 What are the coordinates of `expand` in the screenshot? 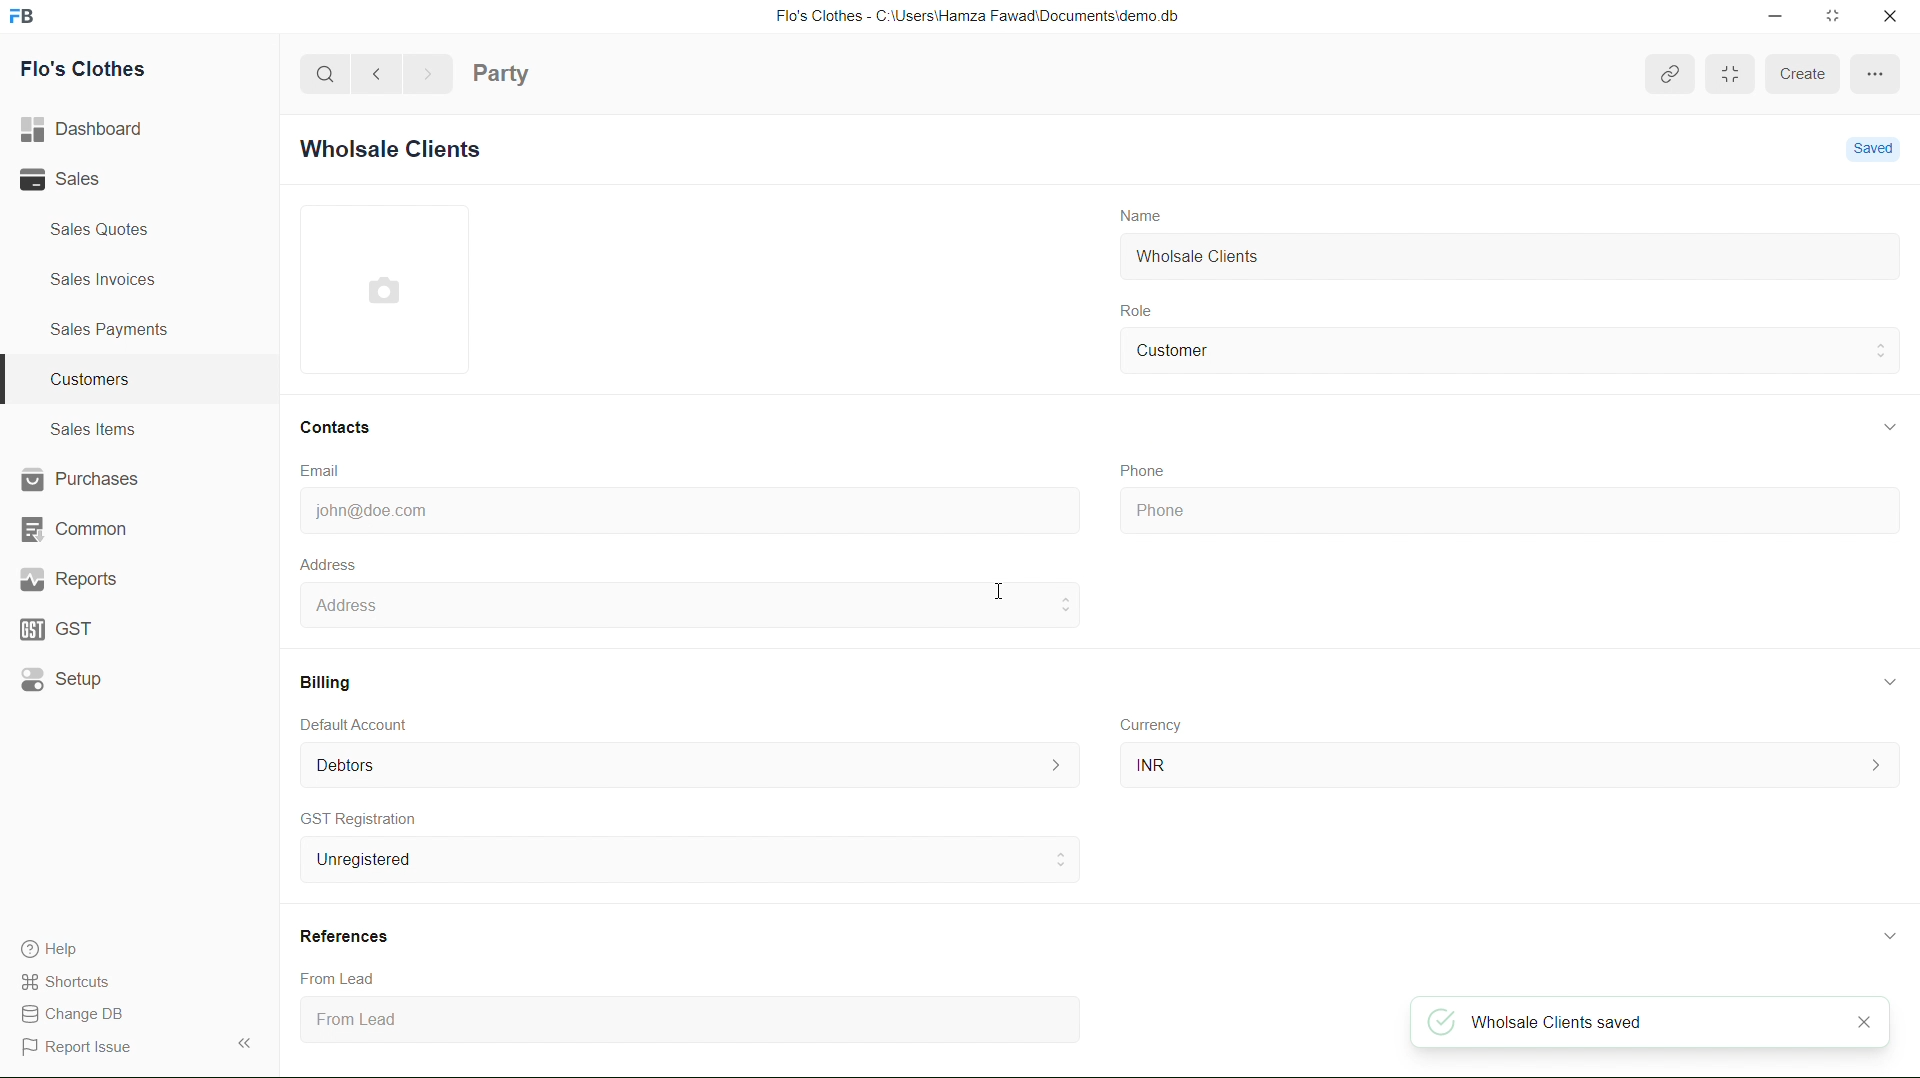 It's located at (1885, 681).